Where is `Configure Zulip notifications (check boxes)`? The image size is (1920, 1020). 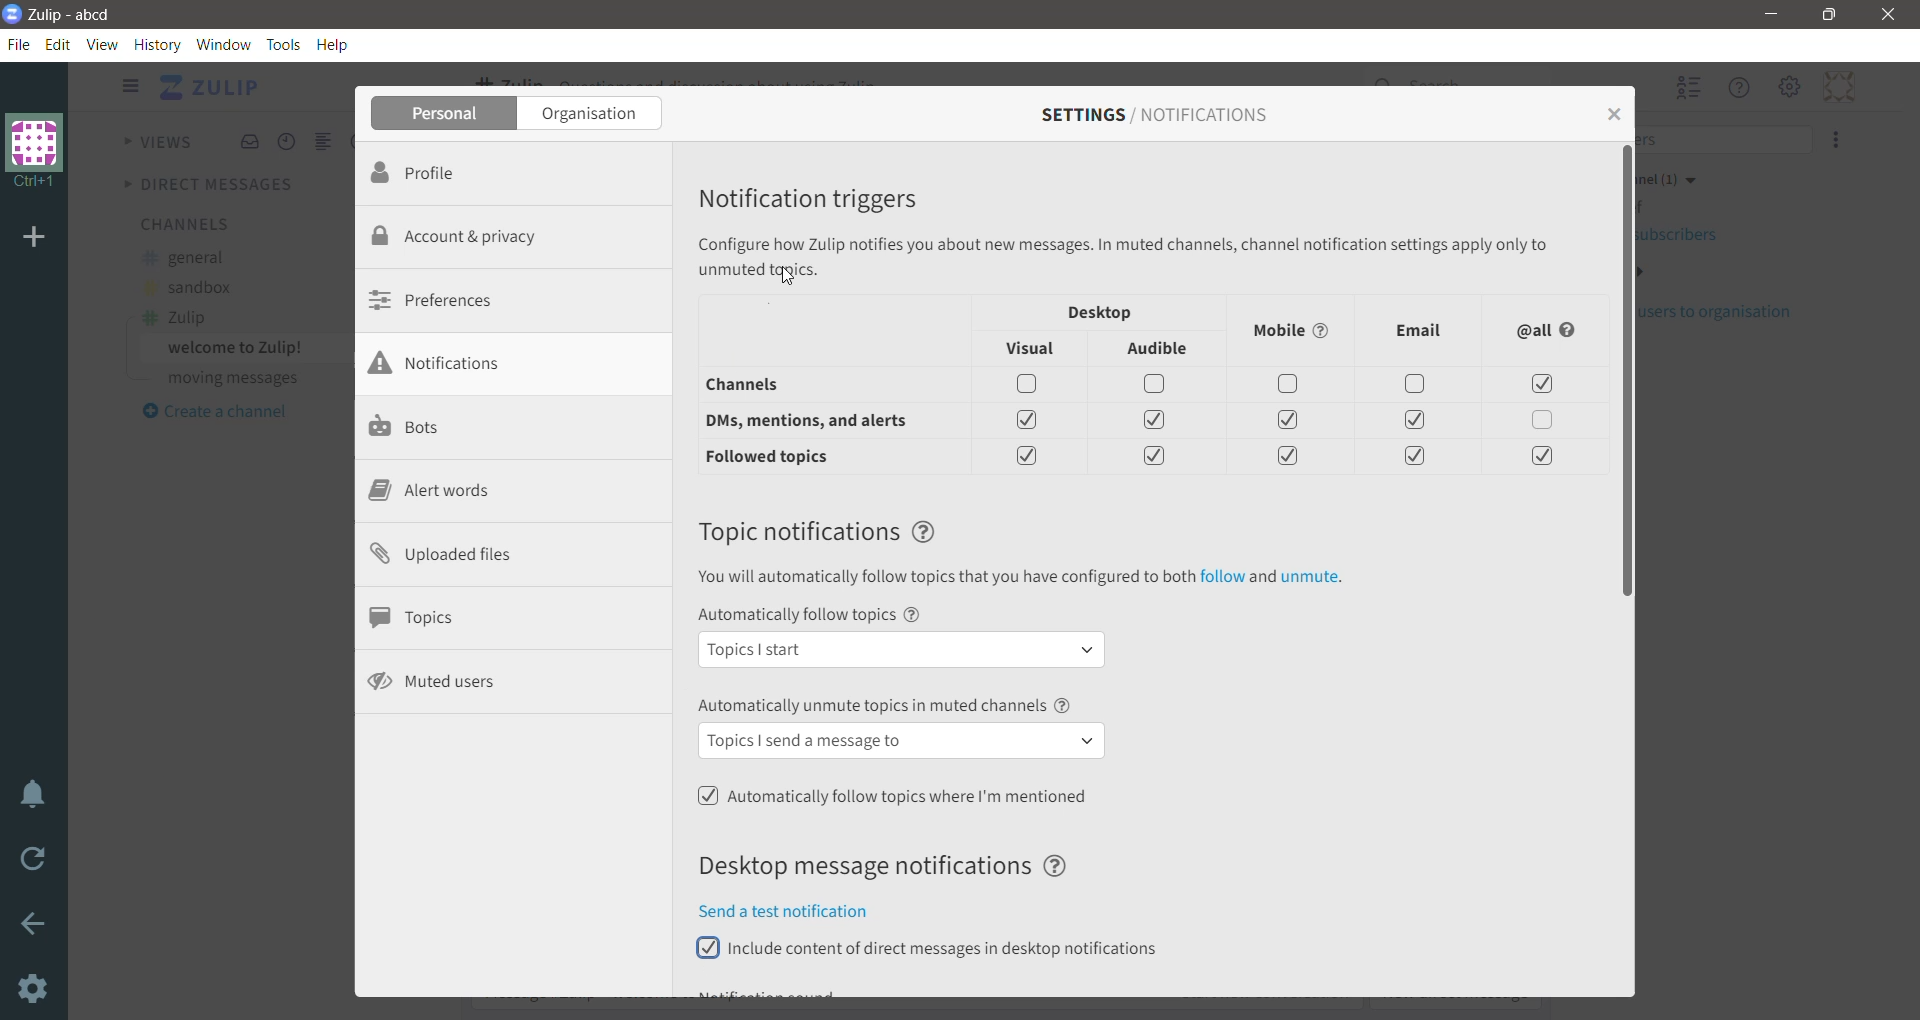
Configure Zulip notifications (check boxes) is located at coordinates (1127, 256).